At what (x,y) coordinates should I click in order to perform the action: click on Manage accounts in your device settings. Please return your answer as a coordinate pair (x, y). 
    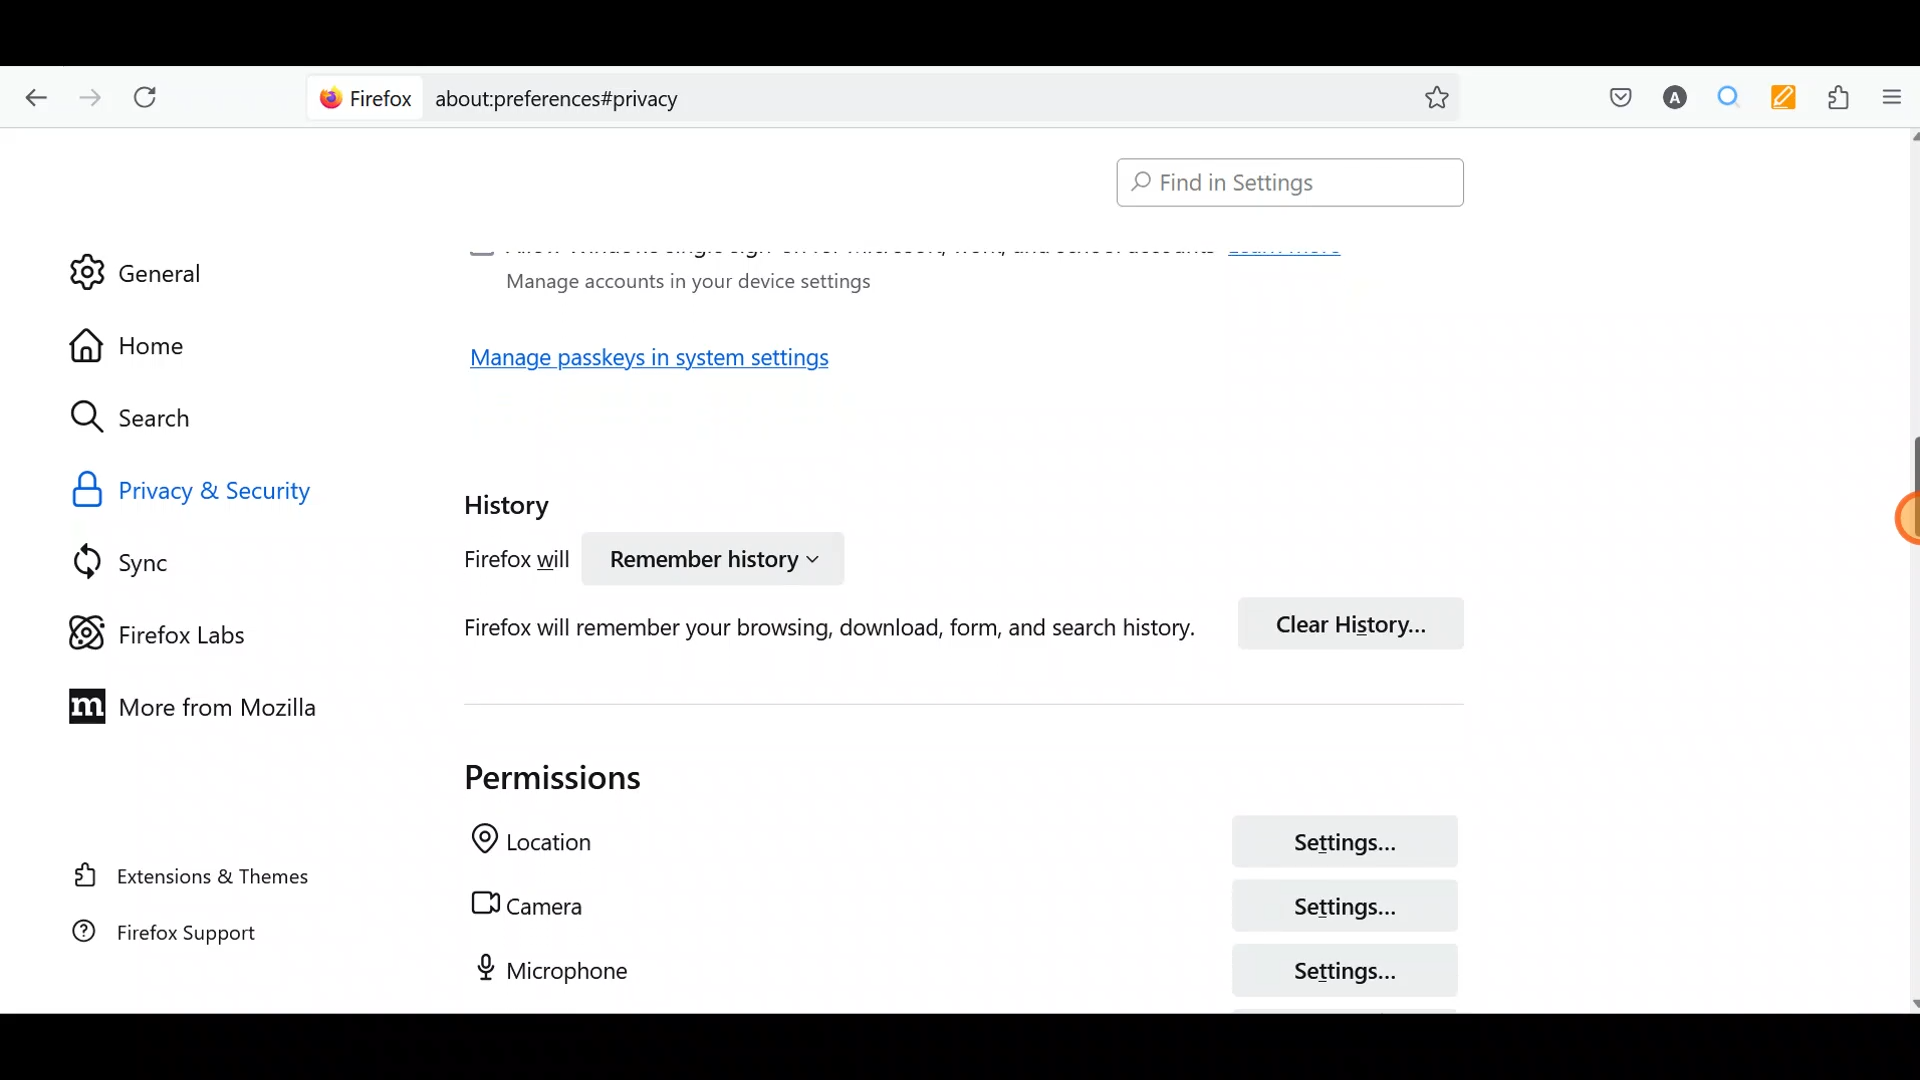
    Looking at the image, I should click on (682, 280).